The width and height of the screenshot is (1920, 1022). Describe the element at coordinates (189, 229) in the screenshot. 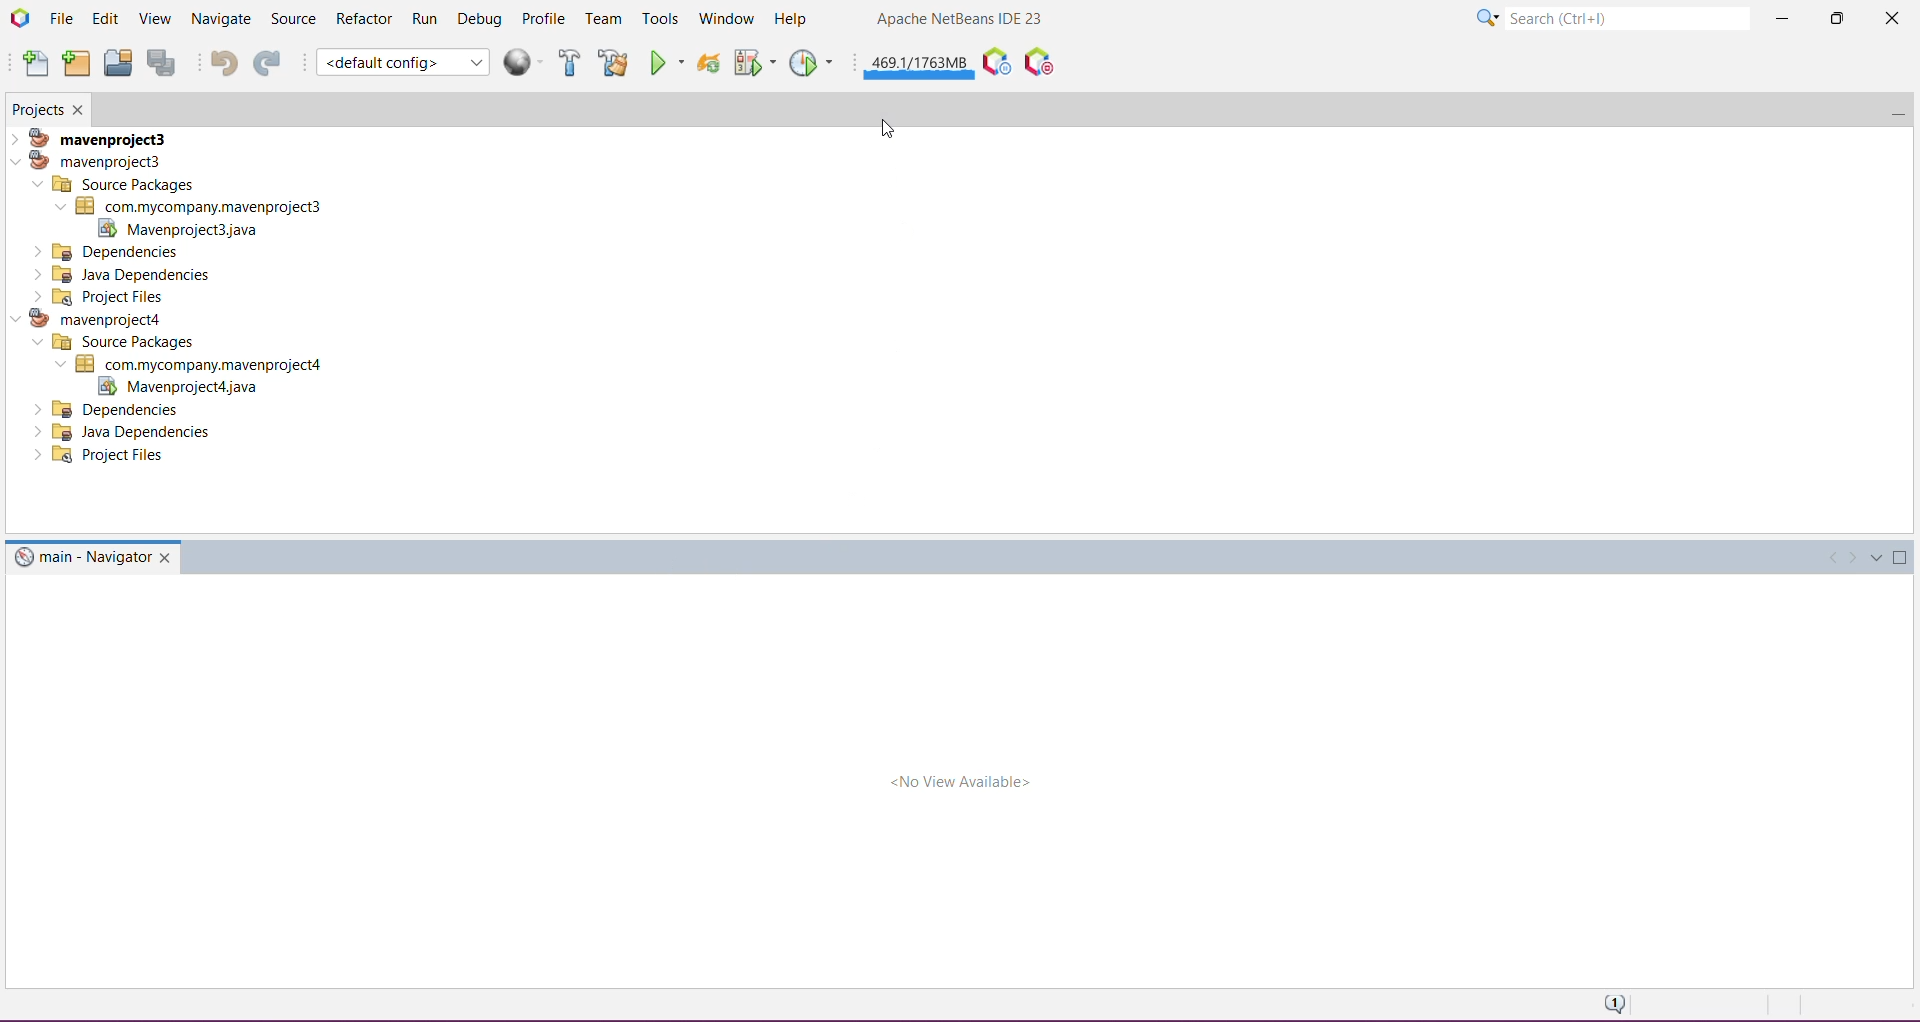

I see `Mavenproject3.java` at that location.